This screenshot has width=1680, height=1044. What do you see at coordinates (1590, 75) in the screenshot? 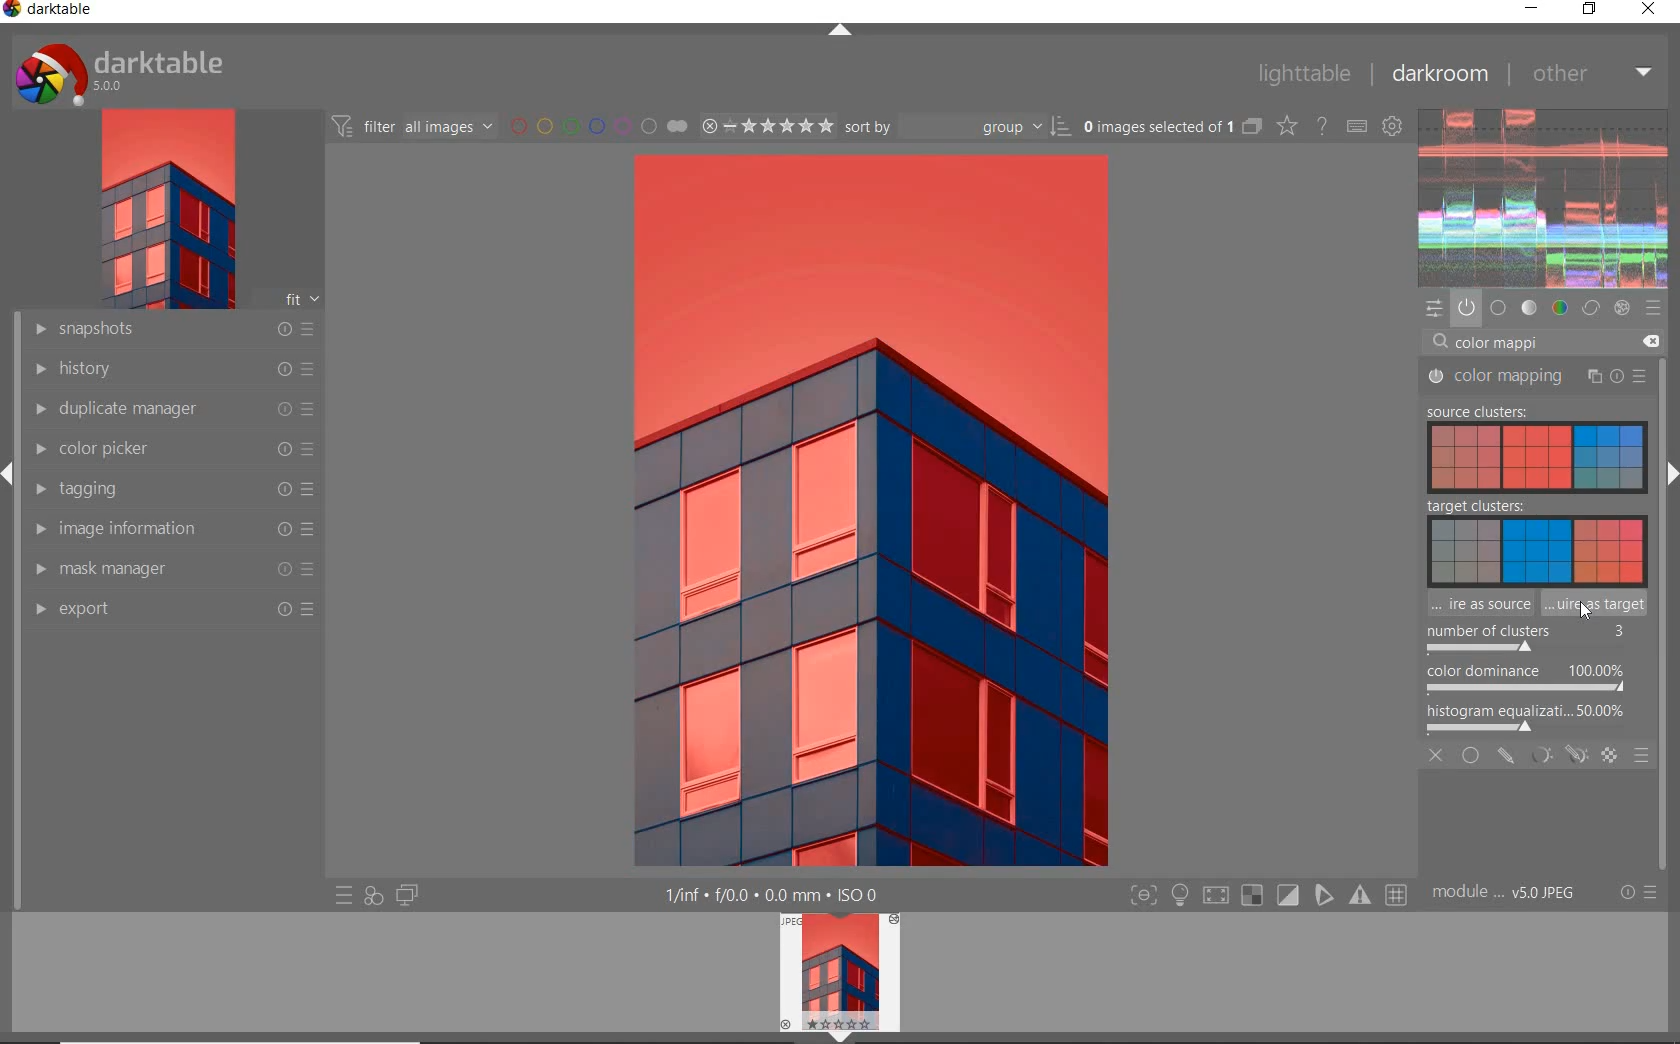
I see `other` at bounding box center [1590, 75].